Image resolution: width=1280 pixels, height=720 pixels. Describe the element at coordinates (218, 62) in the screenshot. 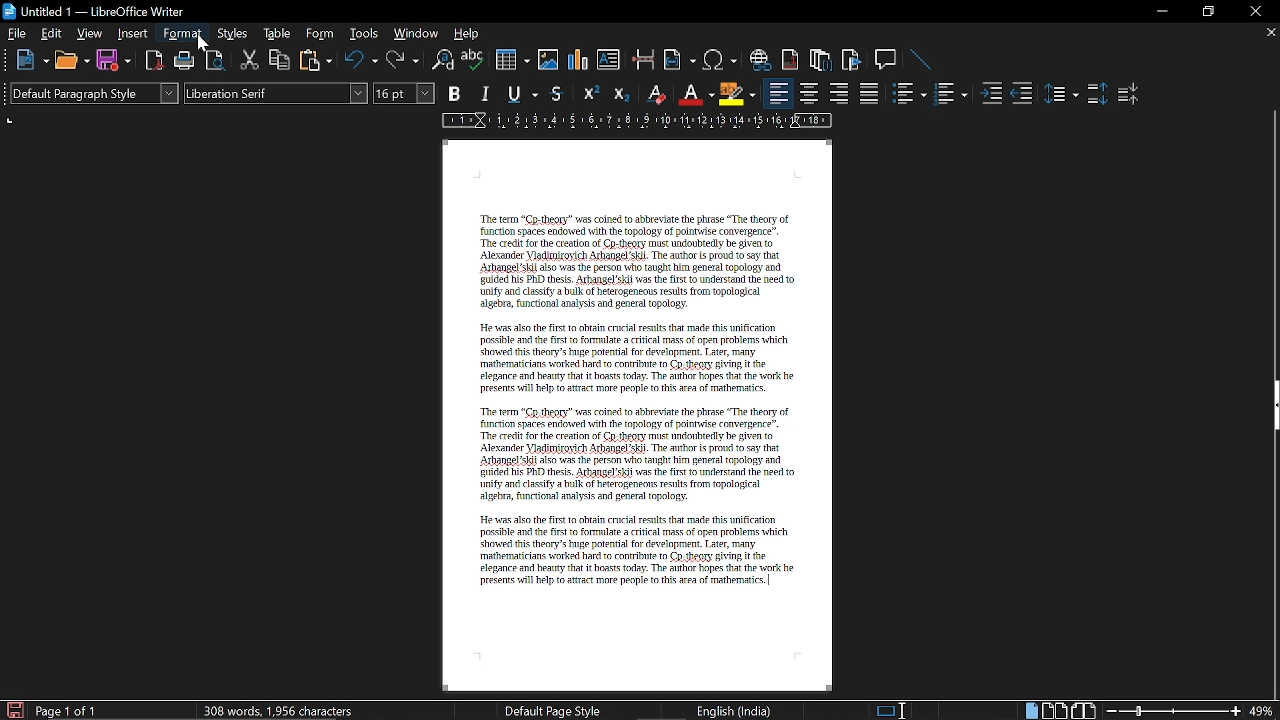

I see `Toggle print preview` at that location.